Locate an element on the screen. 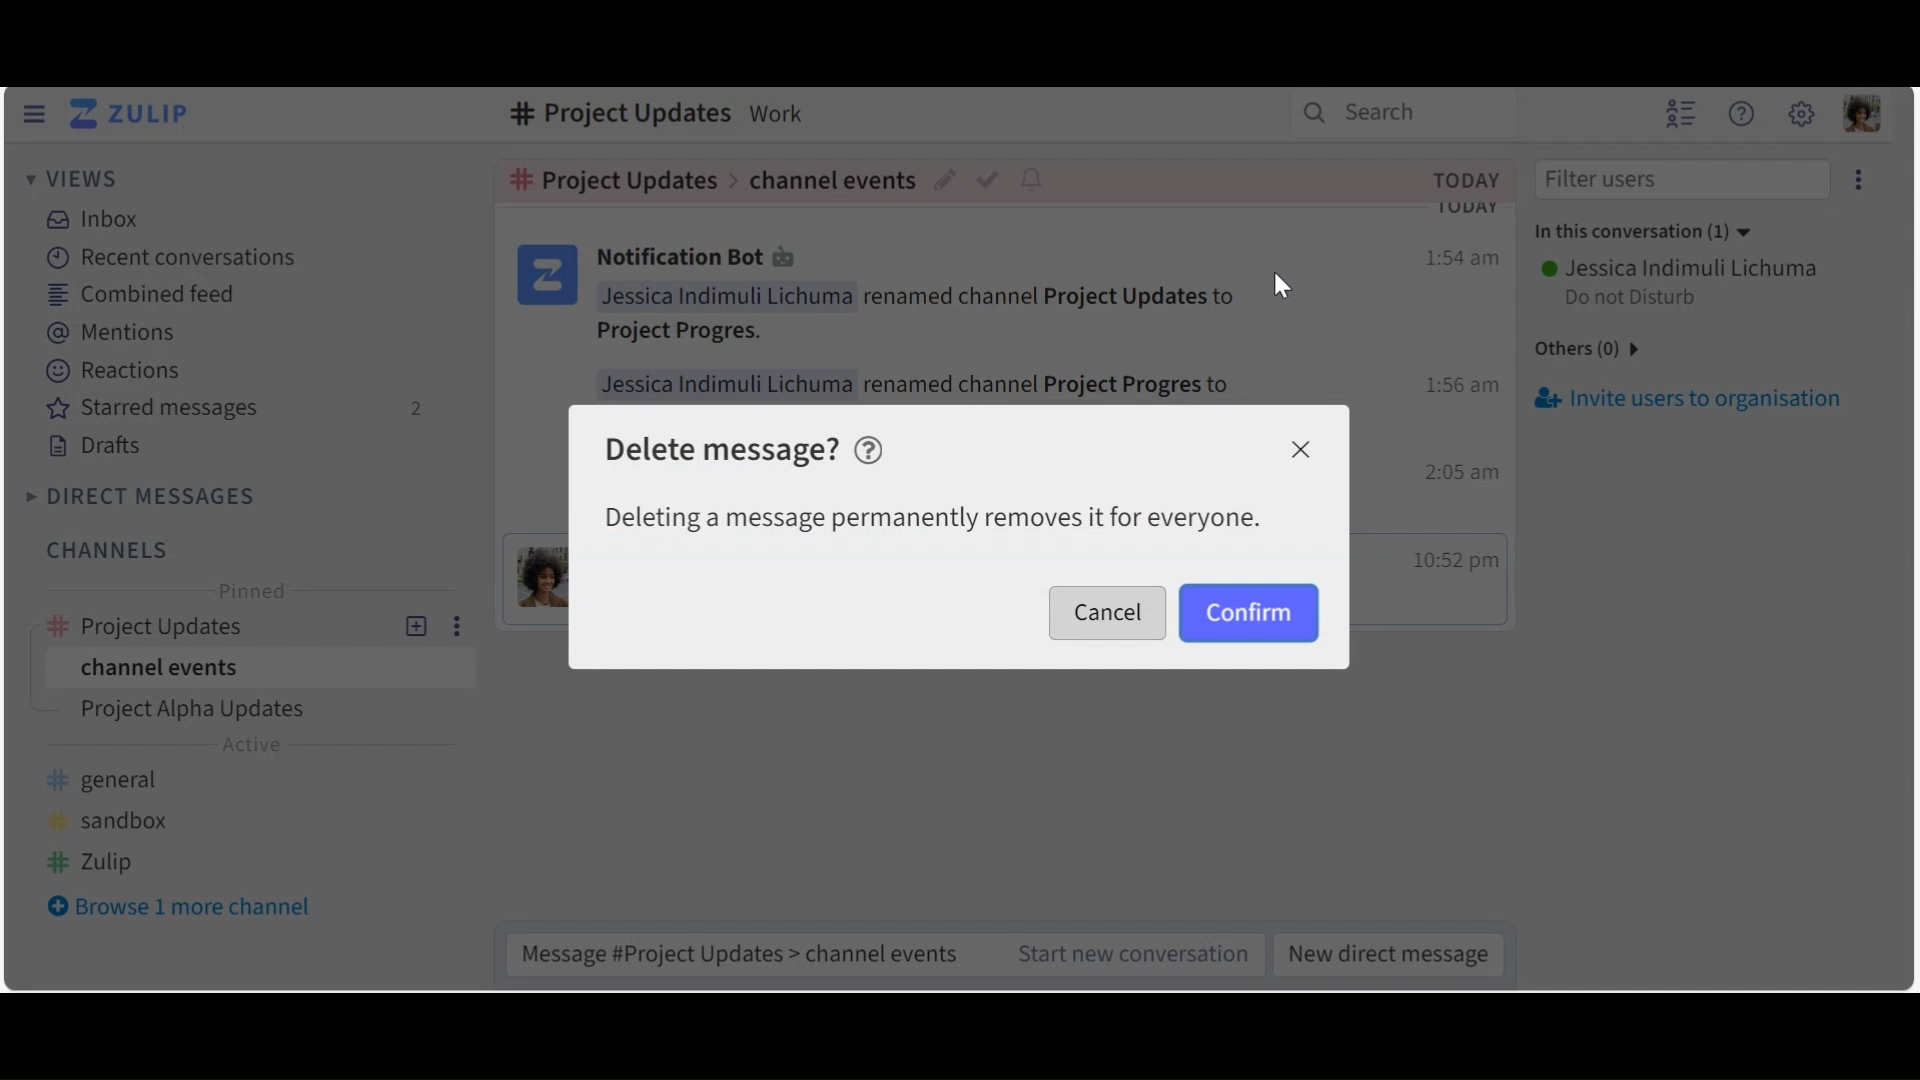 The height and width of the screenshot is (1080, 1920). zulip is located at coordinates (95, 859).